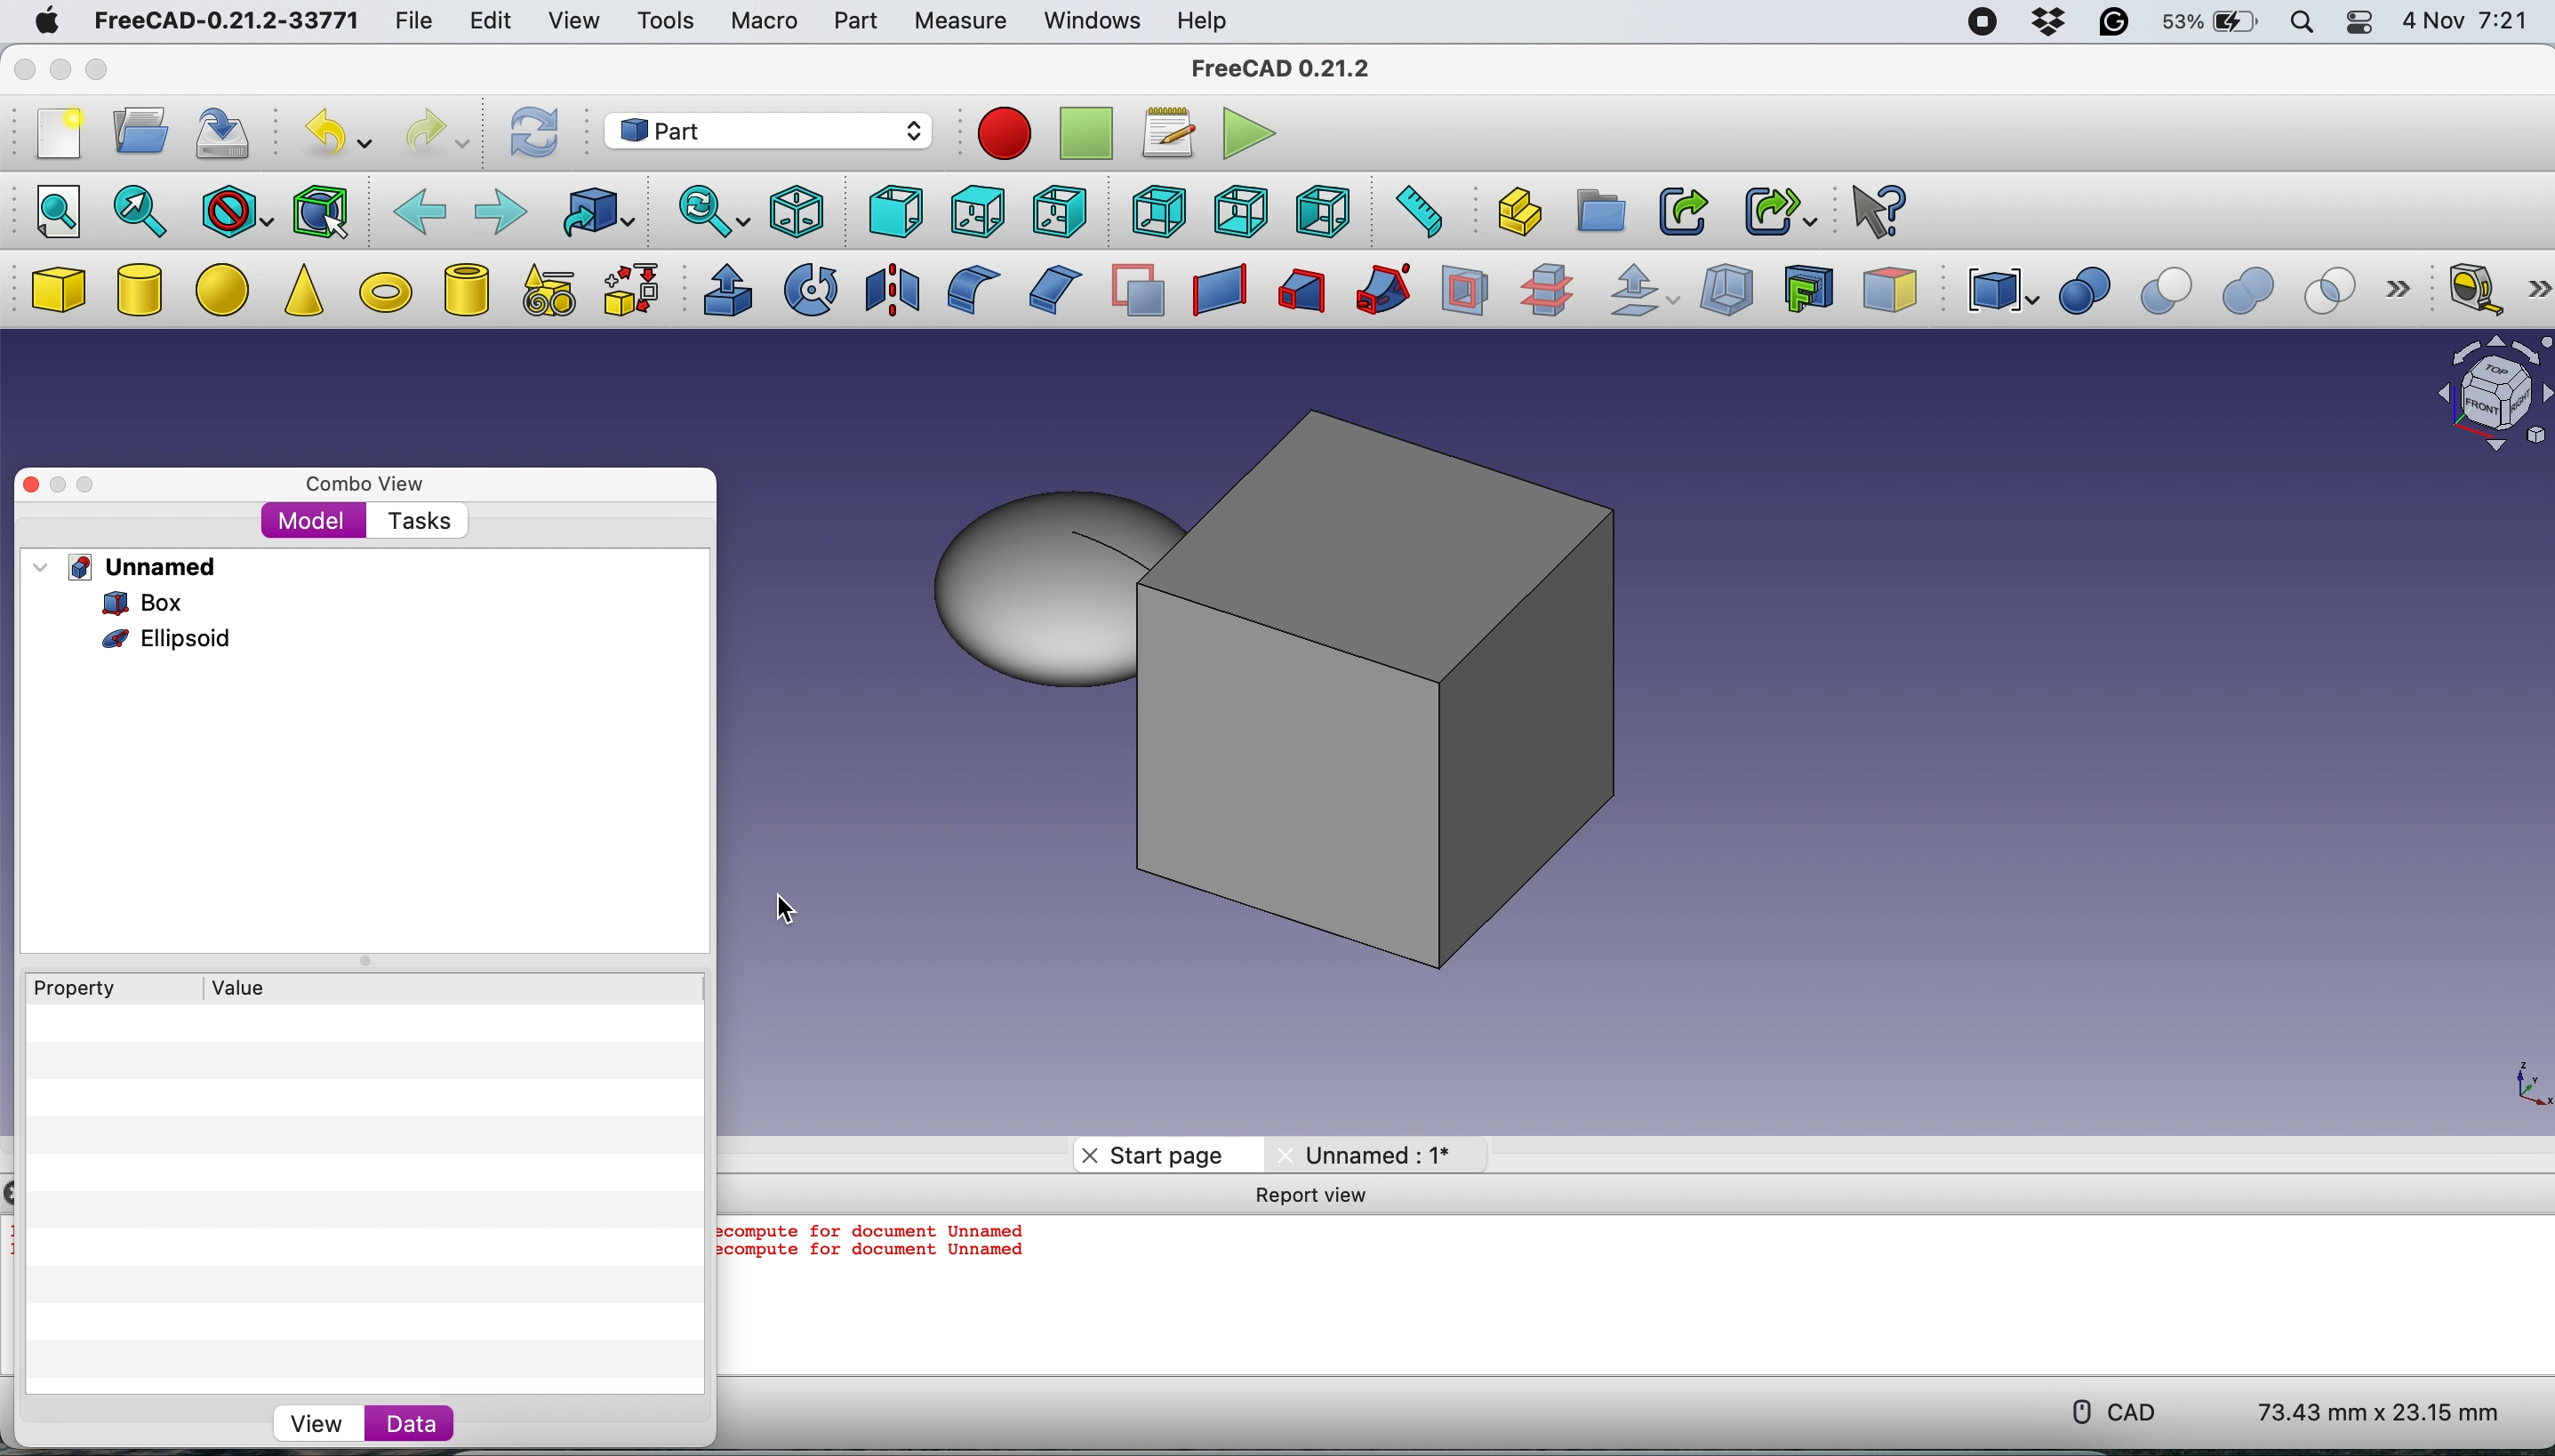 This screenshot has height=1456, width=2555. What do you see at coordinates (543, 292) in the screenshot?
I see `create primitives` at bounding box center [543, 292].